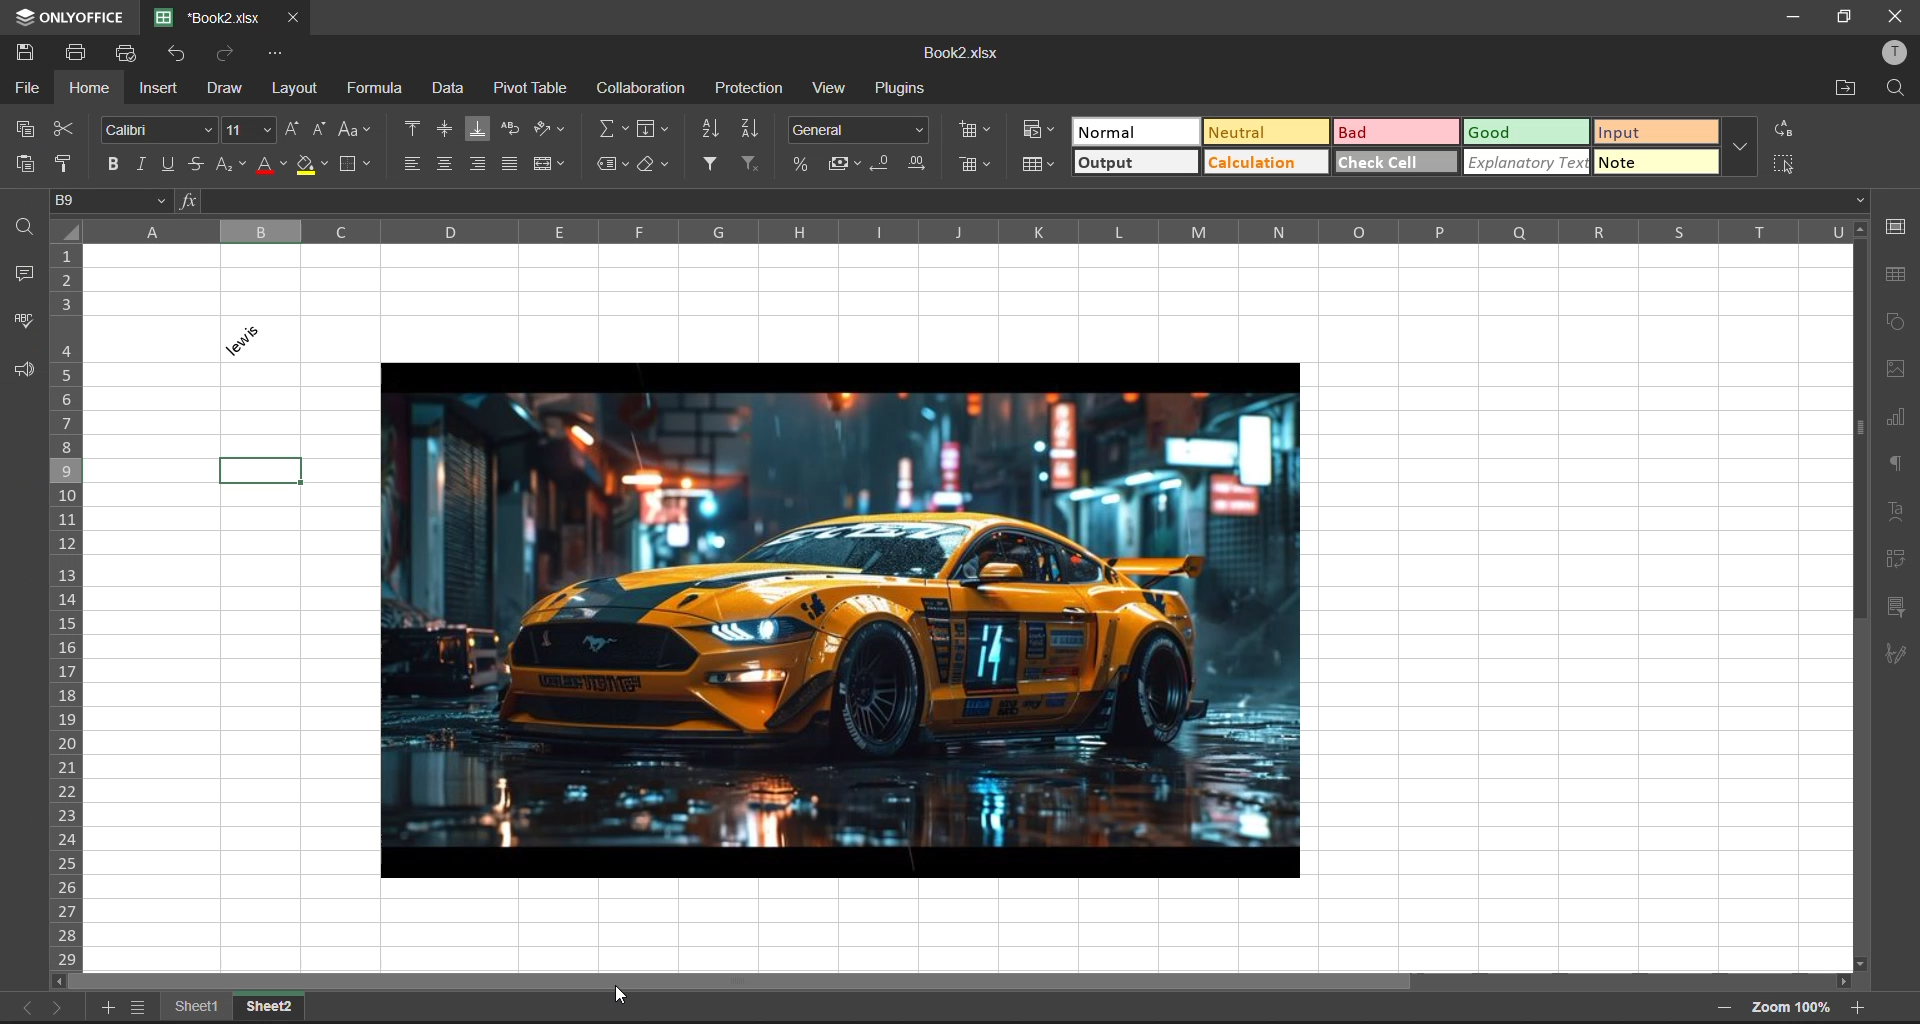 The height and width of the screenshot is (1024, 1920). I want to click on align middle, so click(447, 130).